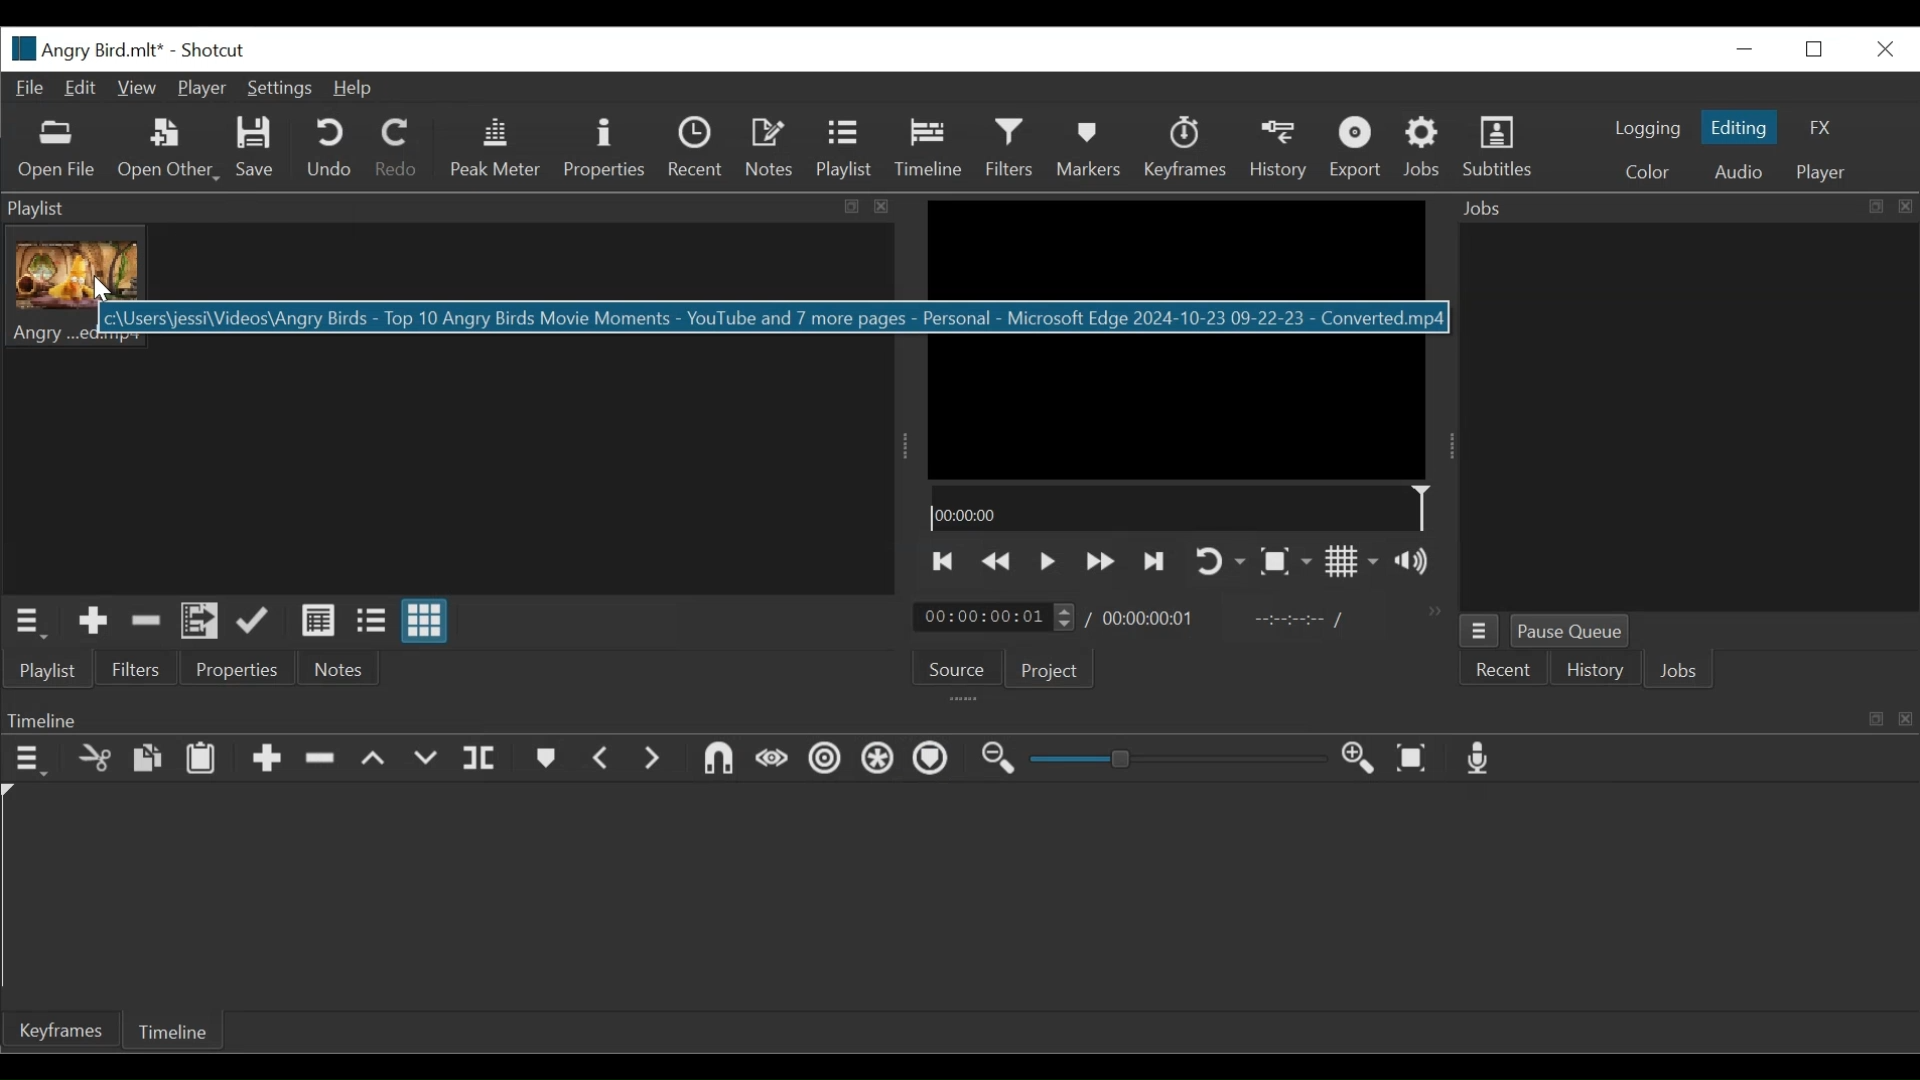  Describe the element at coordinates (1011, 146) in the screenshot. I see `Filters` at that location.